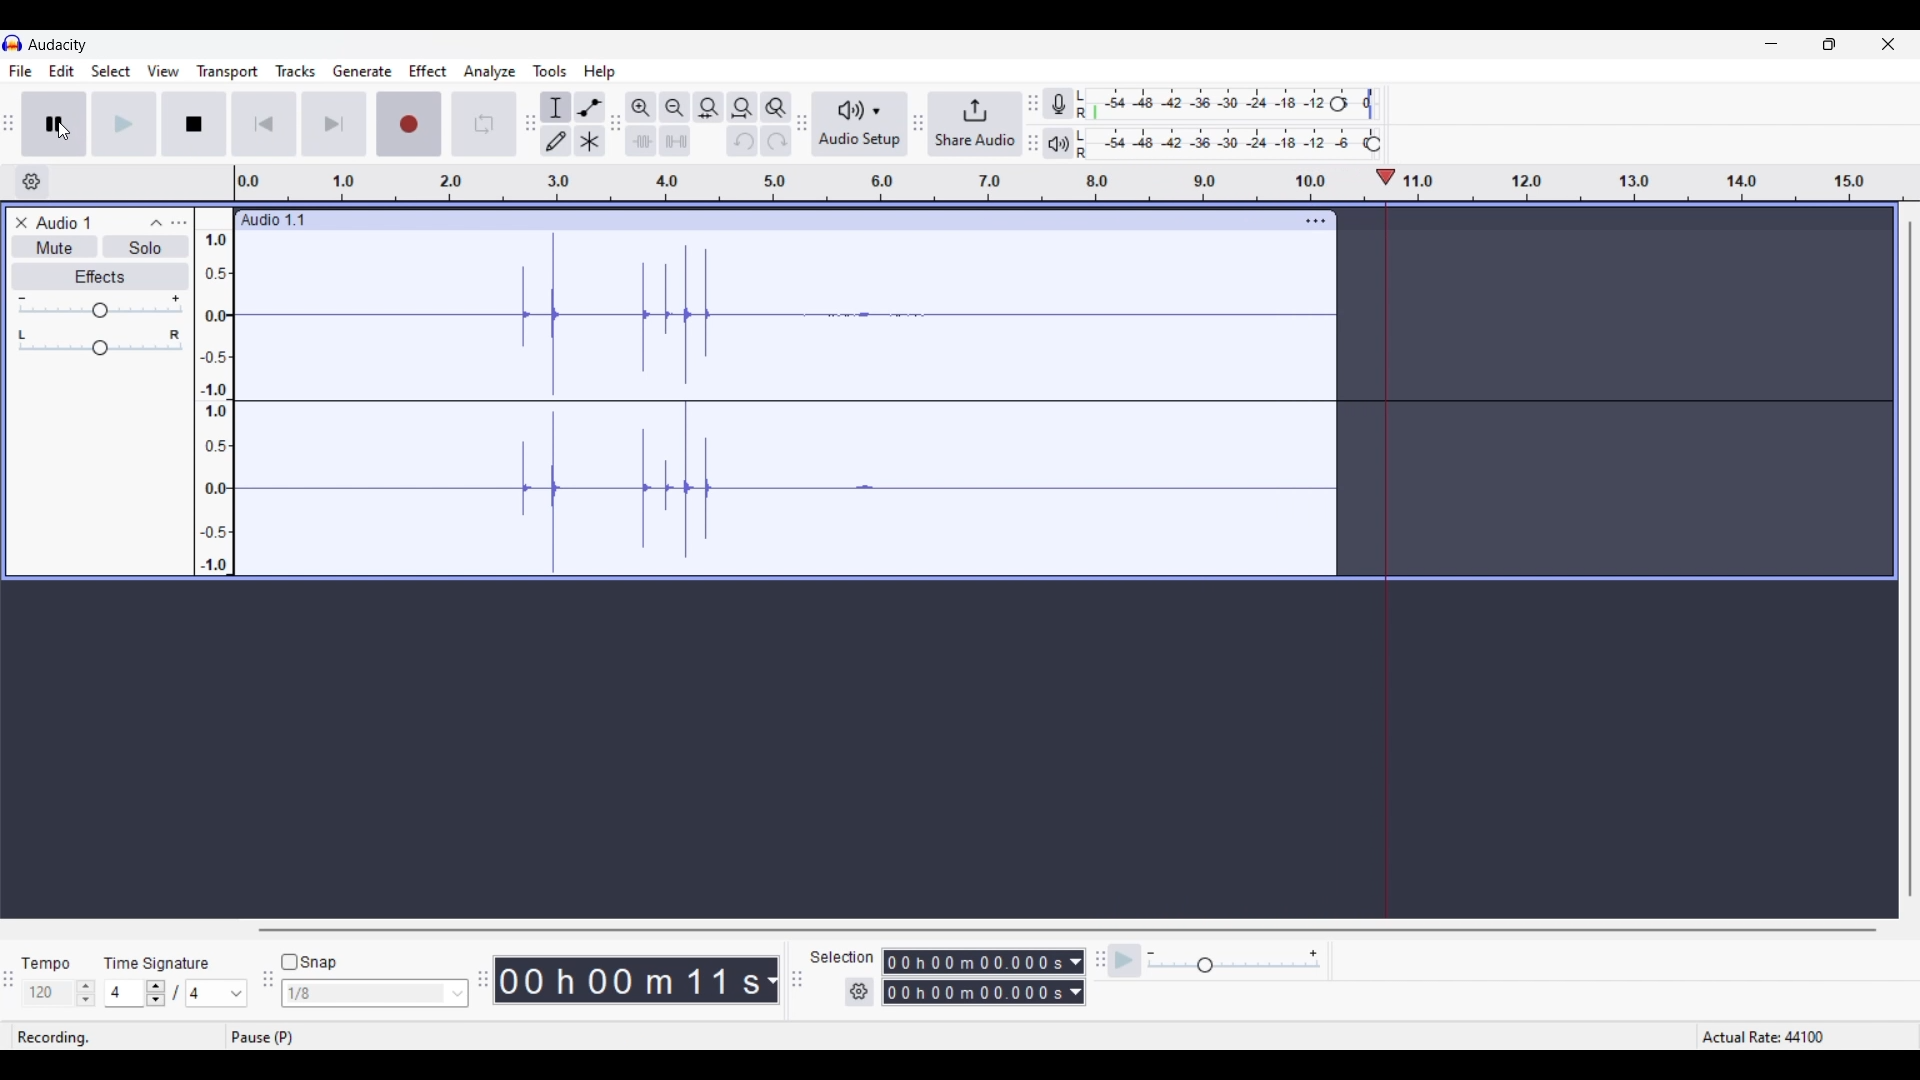  What do you see at coordinates (776, 107) in the screenshot?
I see `Zoom toggle` at bounding box center [776, 107].